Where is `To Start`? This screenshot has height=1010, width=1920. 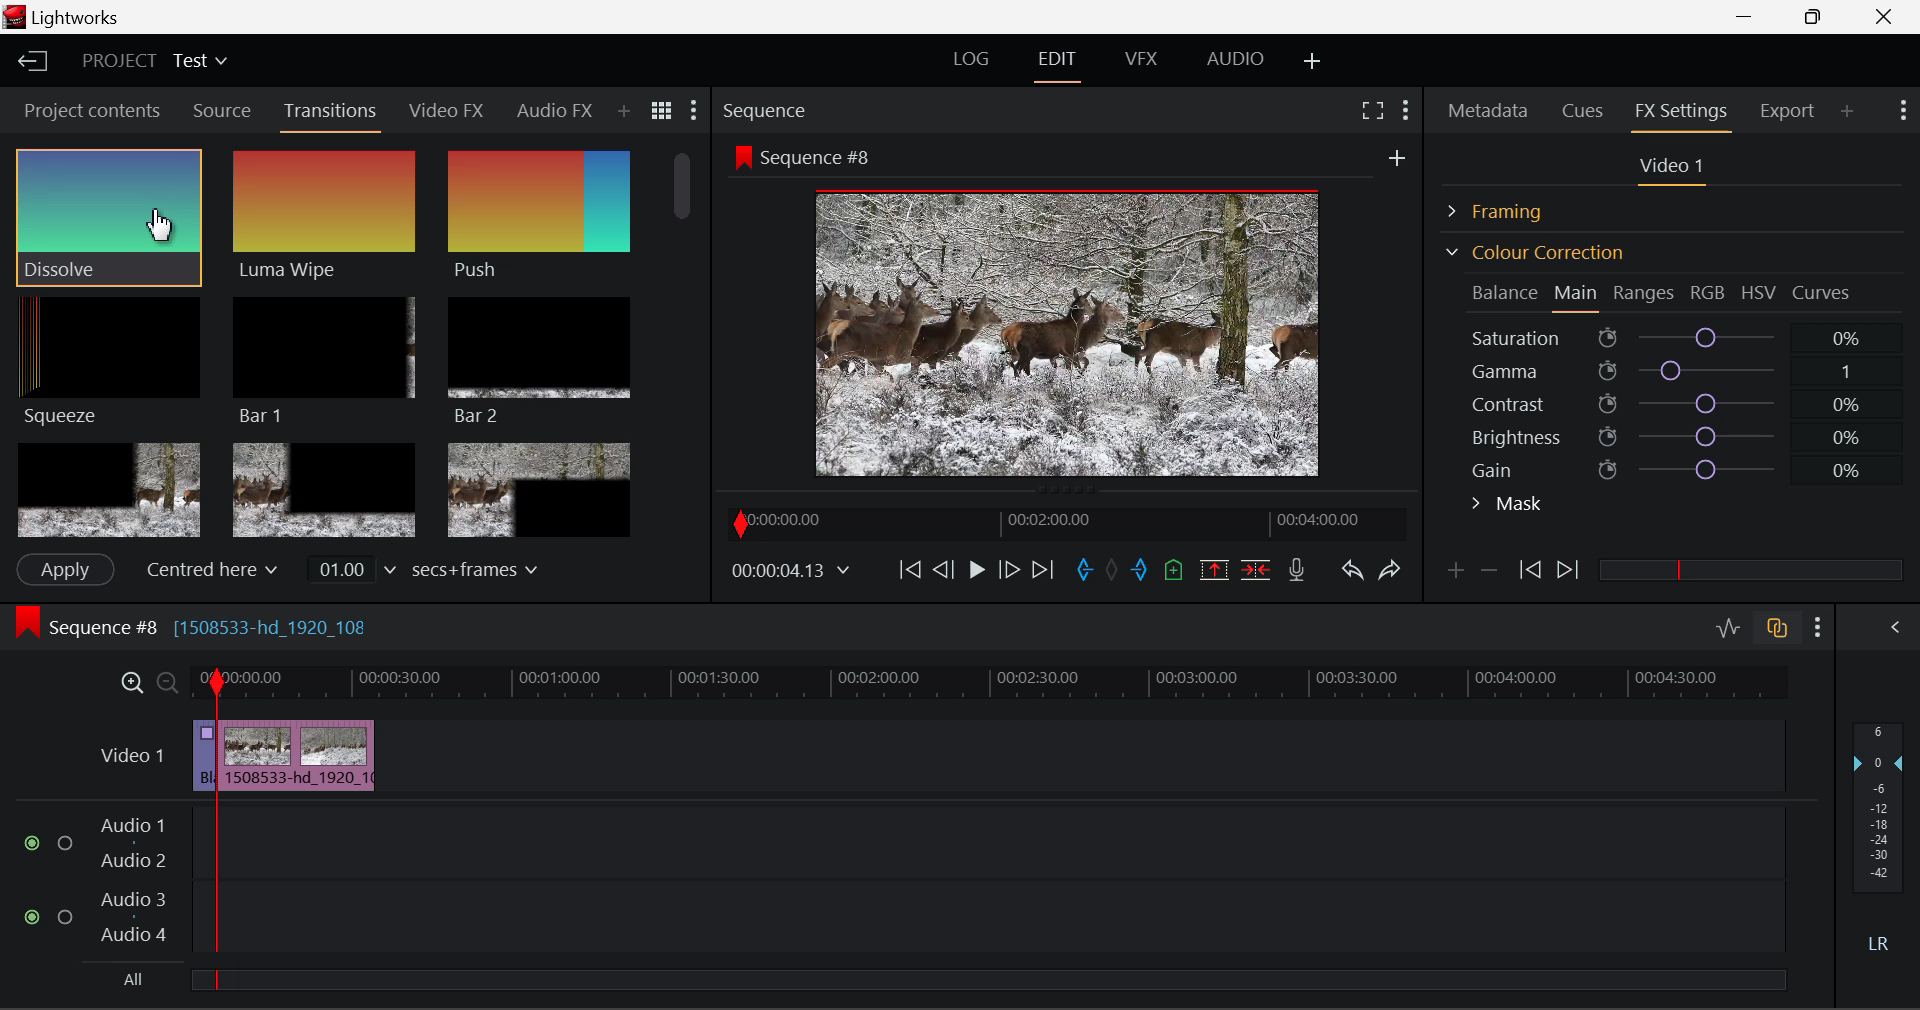 To Start is located at coordinates (908, 569).